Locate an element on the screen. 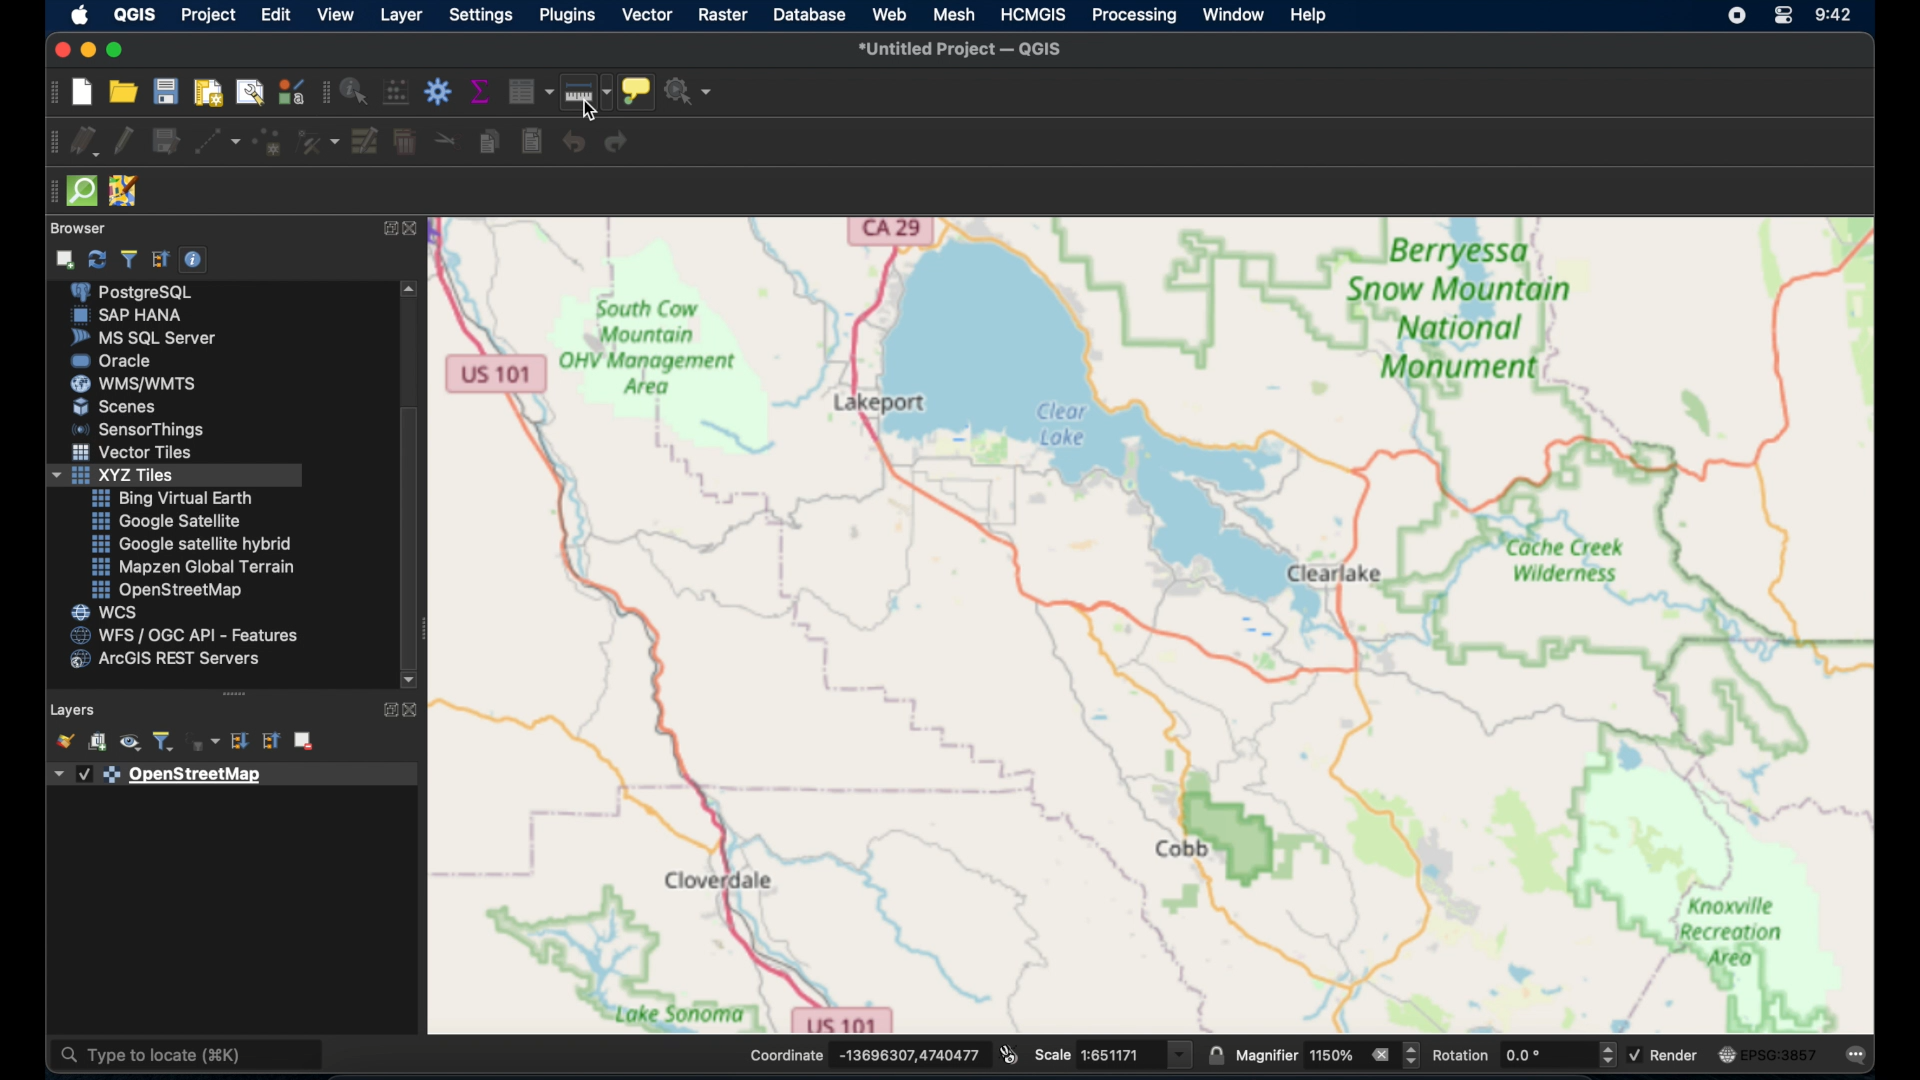  openstreetmap is located at coordinates (1153, 624).